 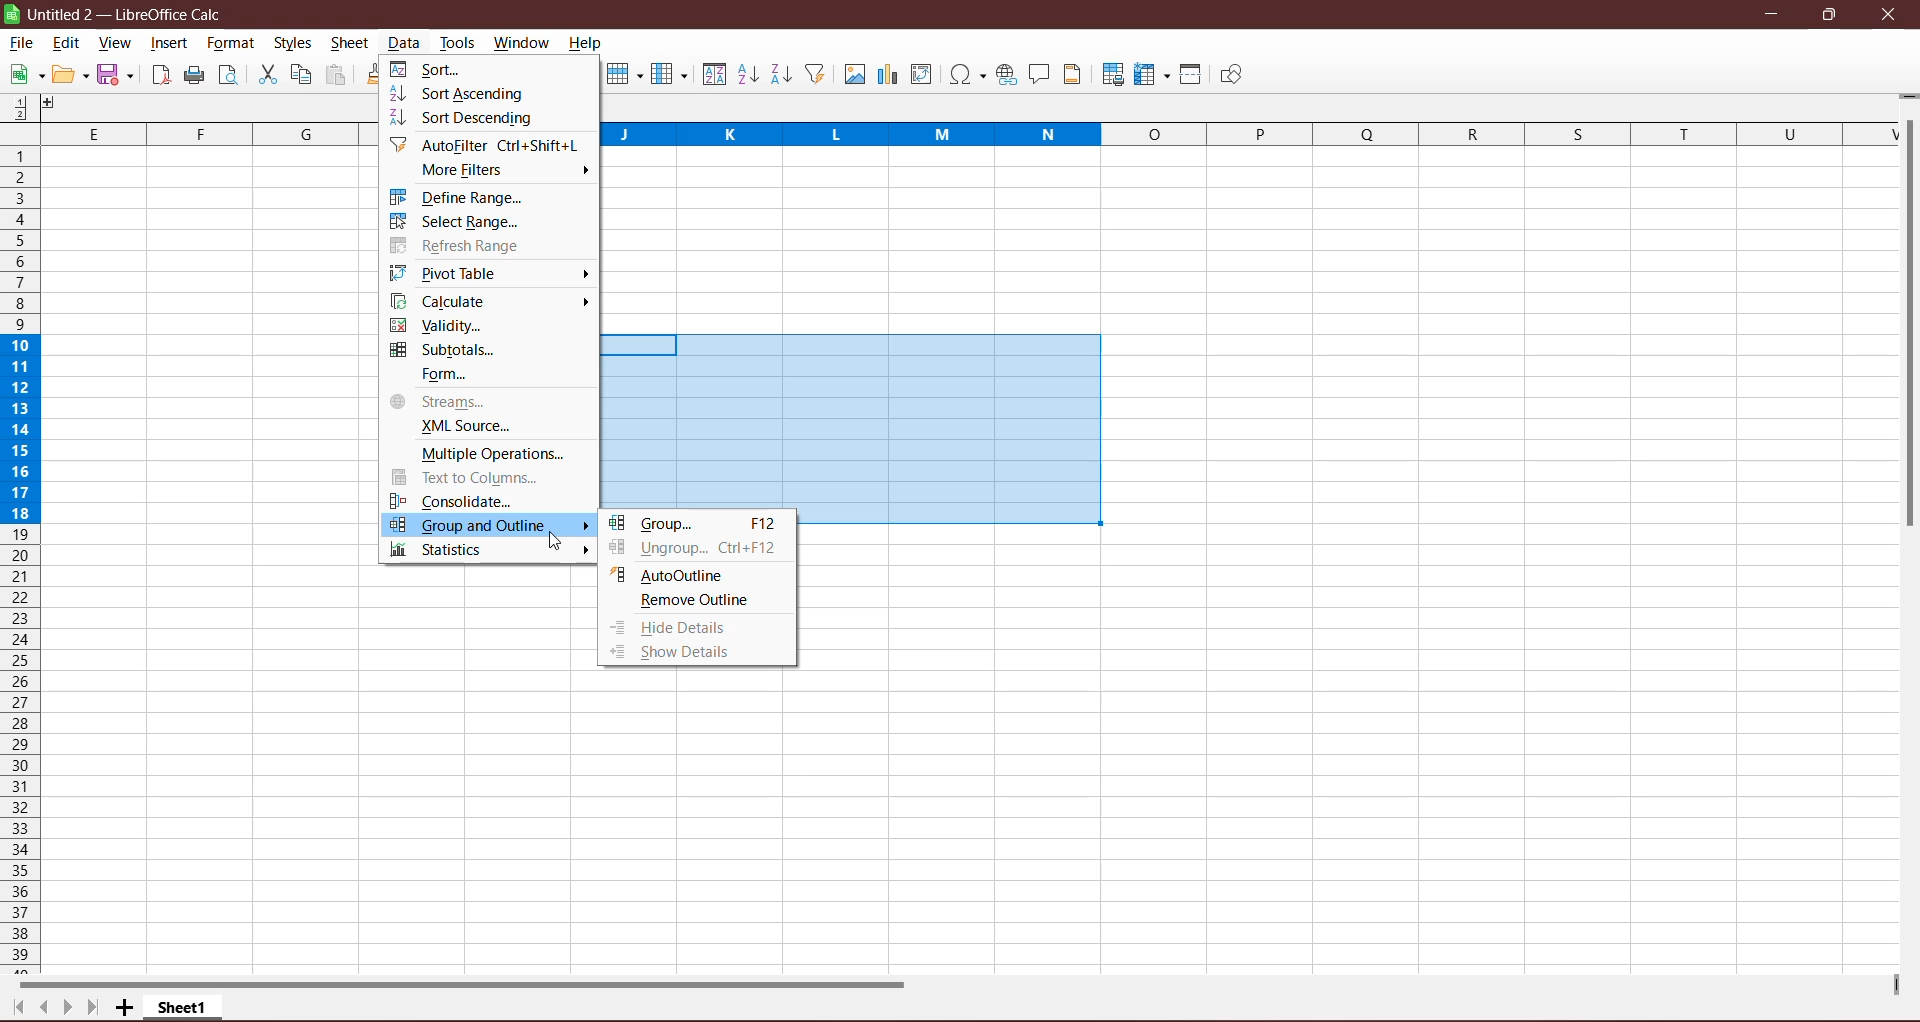 What do you see at coordinates (1908, 327) in the screenshot?
I see `Vertical Scroll Bar` at bounding box center [1908, 327].